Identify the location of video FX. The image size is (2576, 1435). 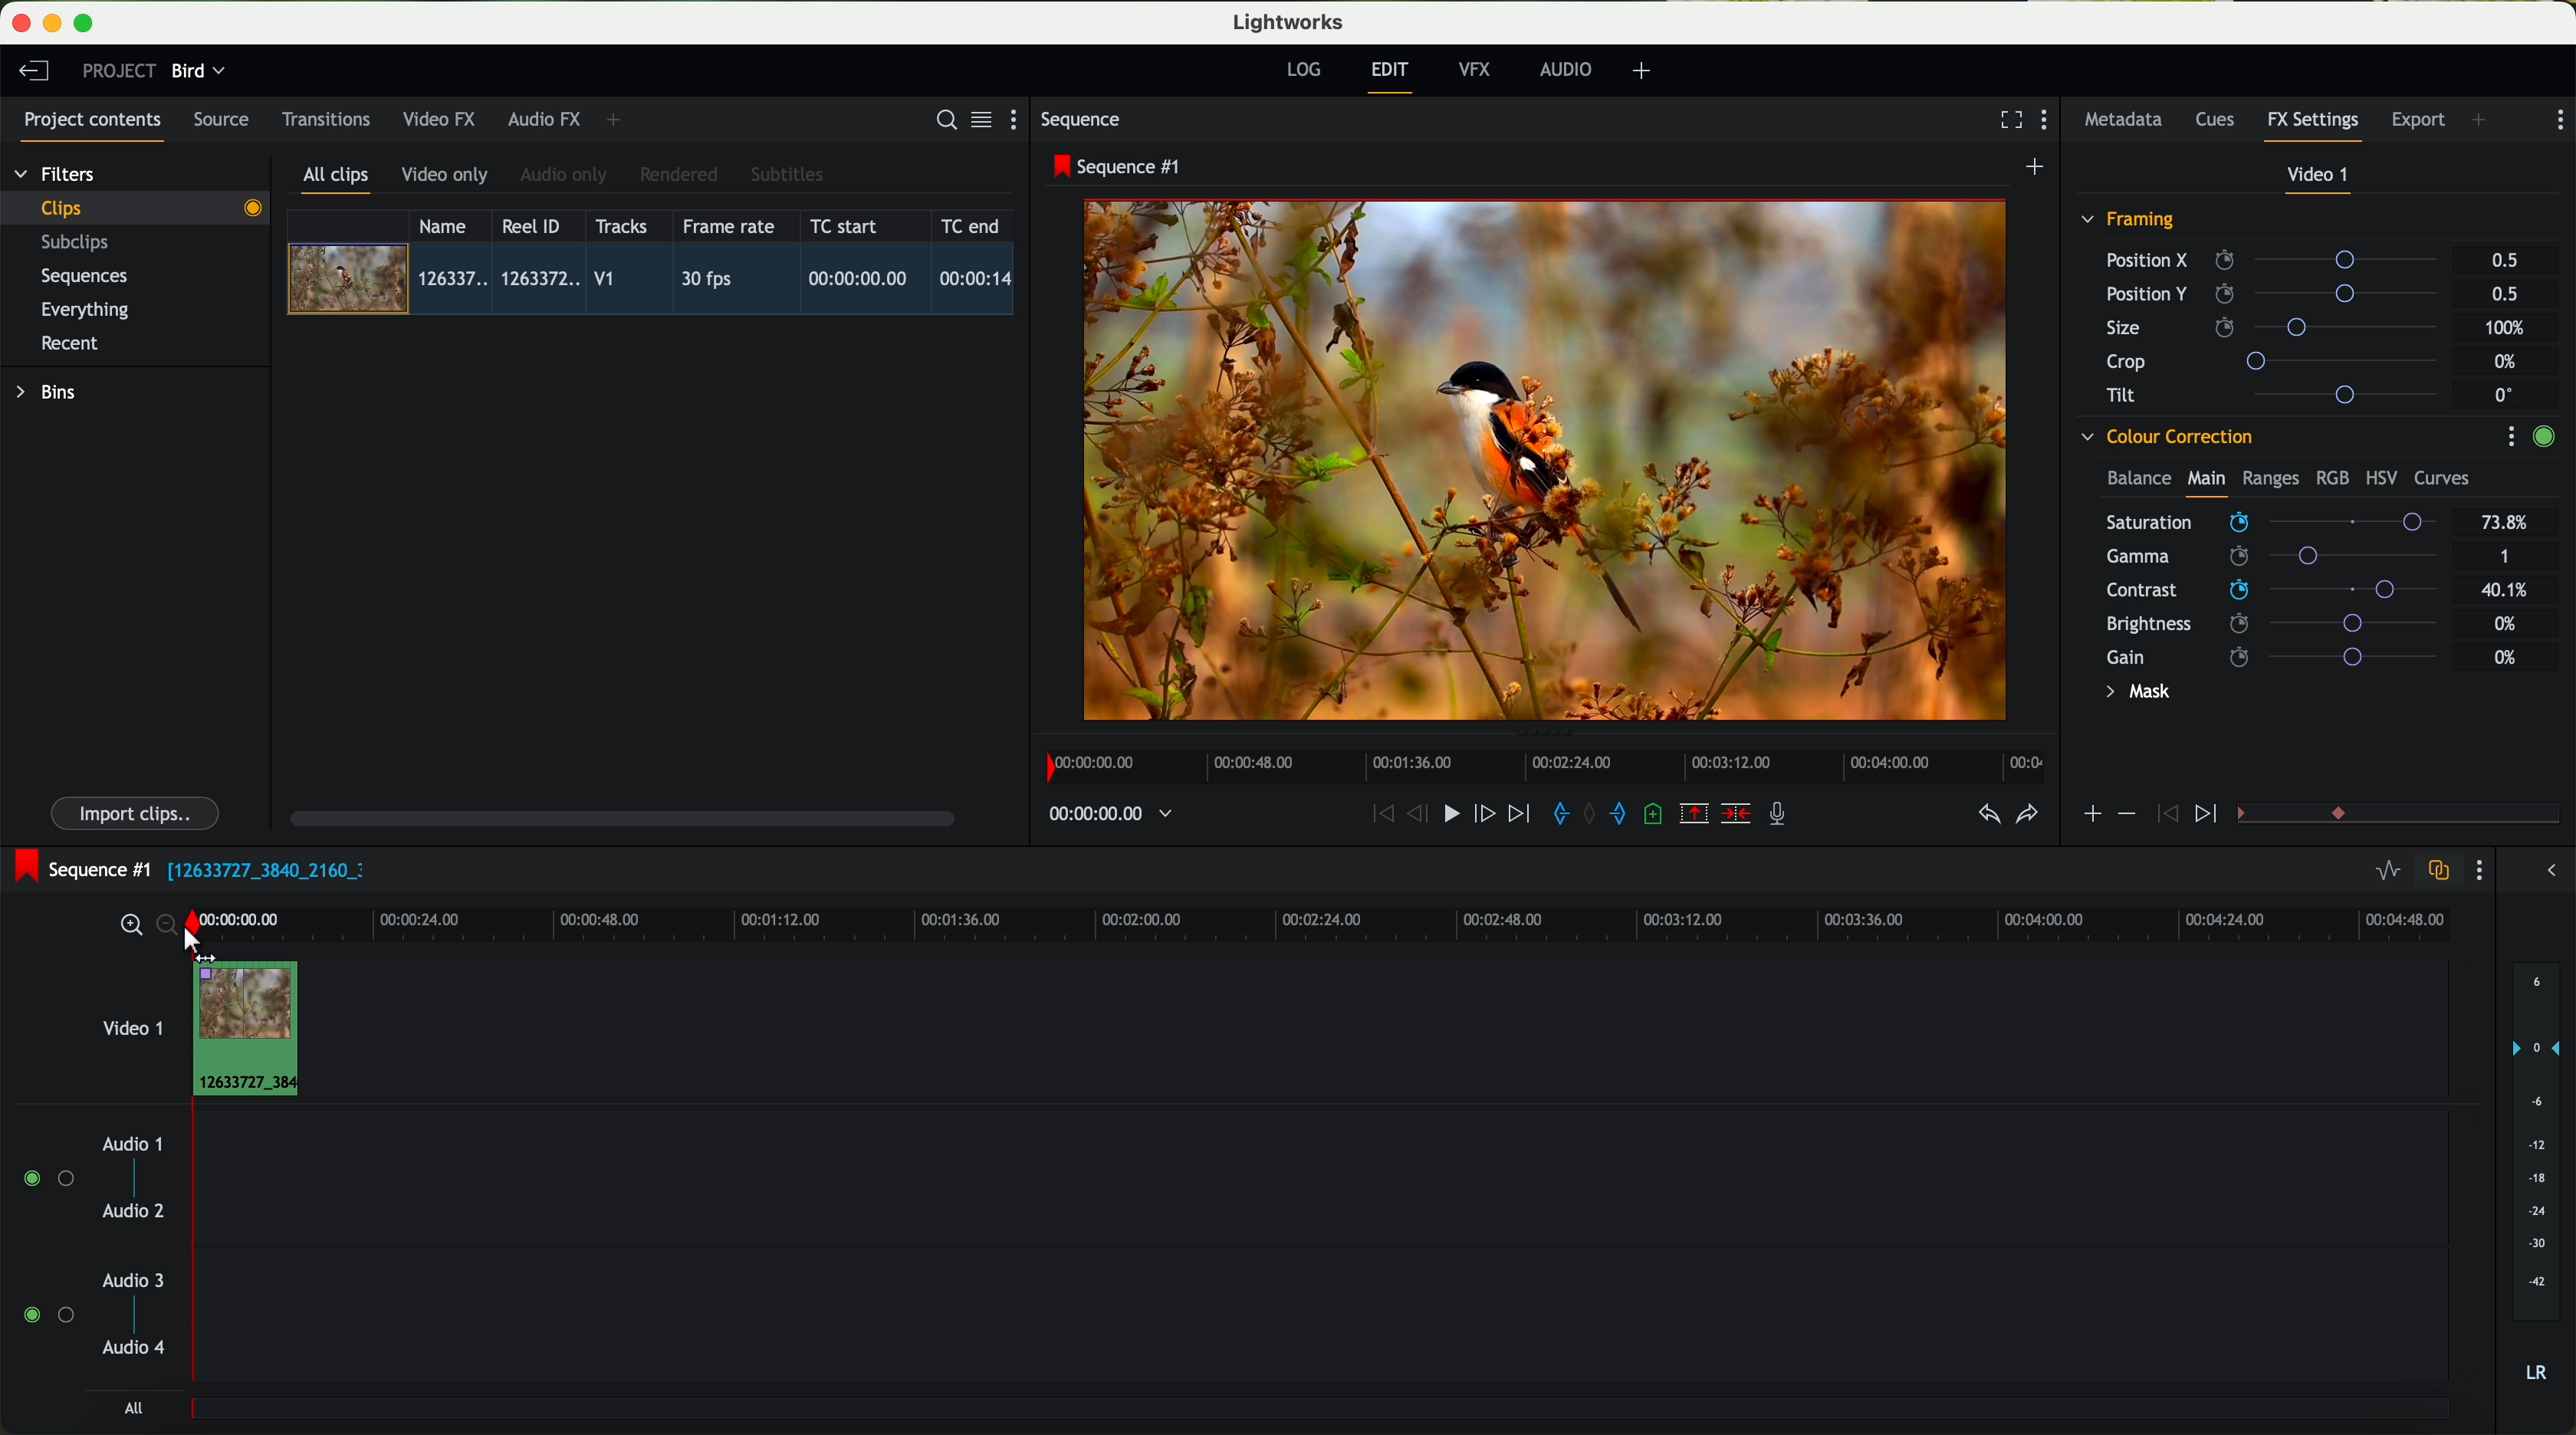
(444, 119).